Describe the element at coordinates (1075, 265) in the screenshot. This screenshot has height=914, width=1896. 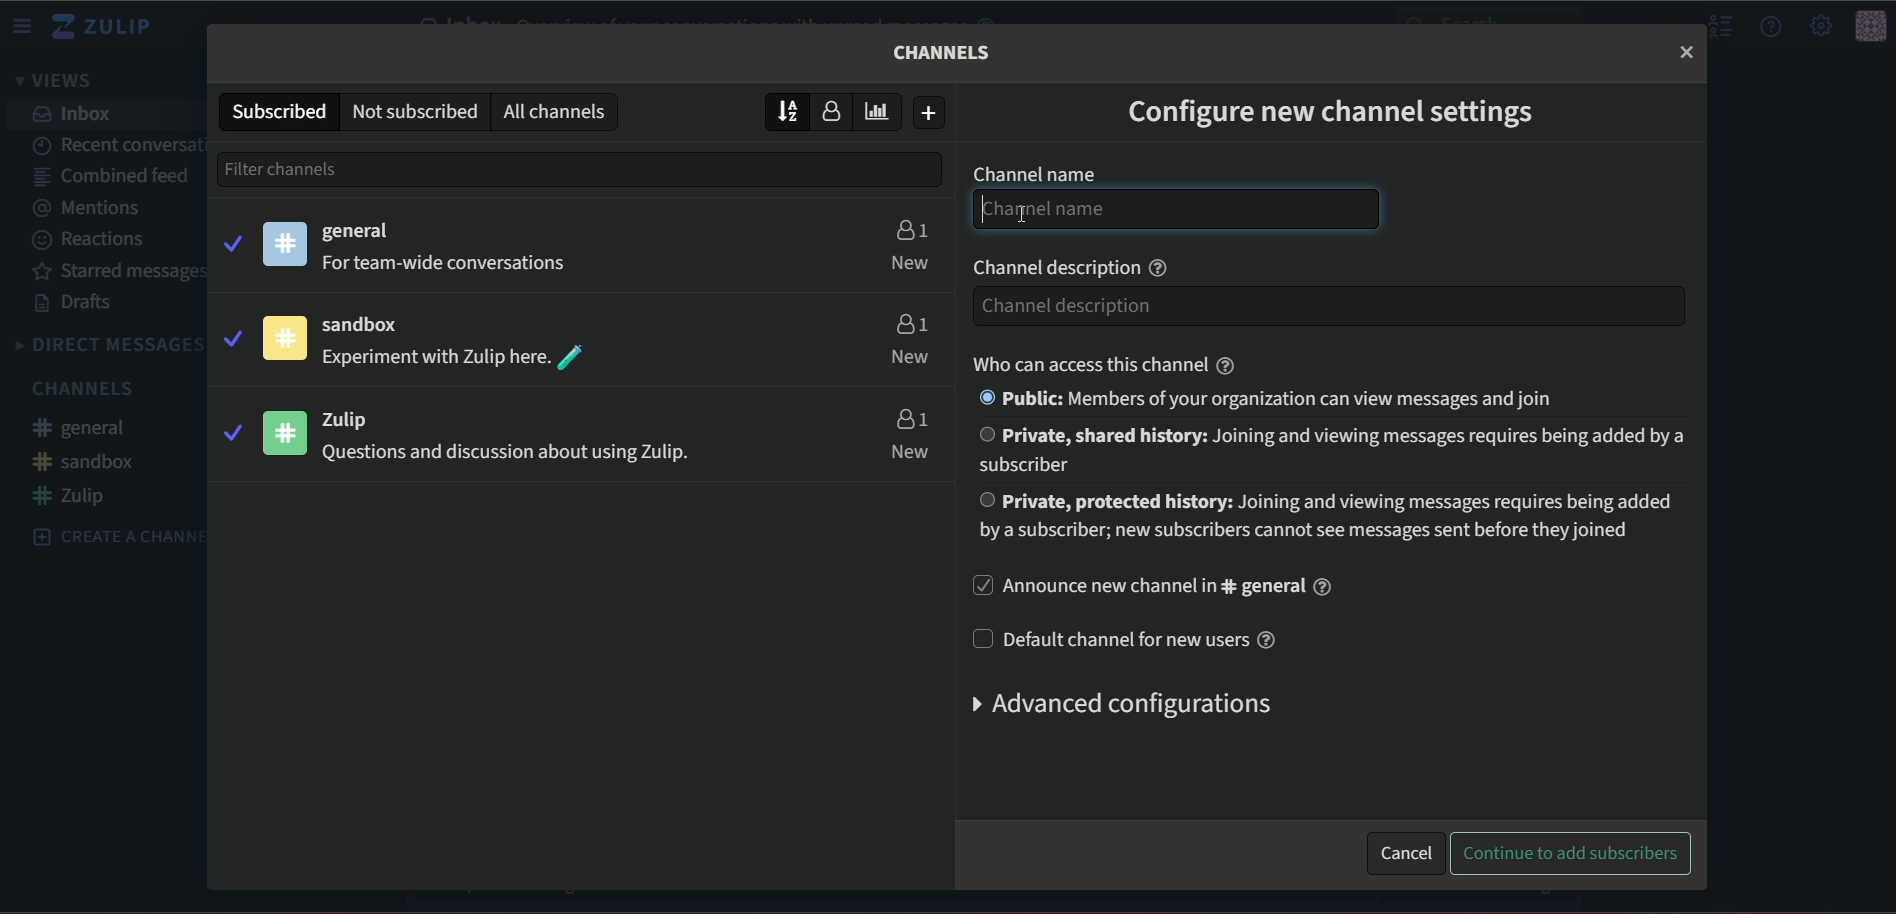
I see `channel description` at that location.